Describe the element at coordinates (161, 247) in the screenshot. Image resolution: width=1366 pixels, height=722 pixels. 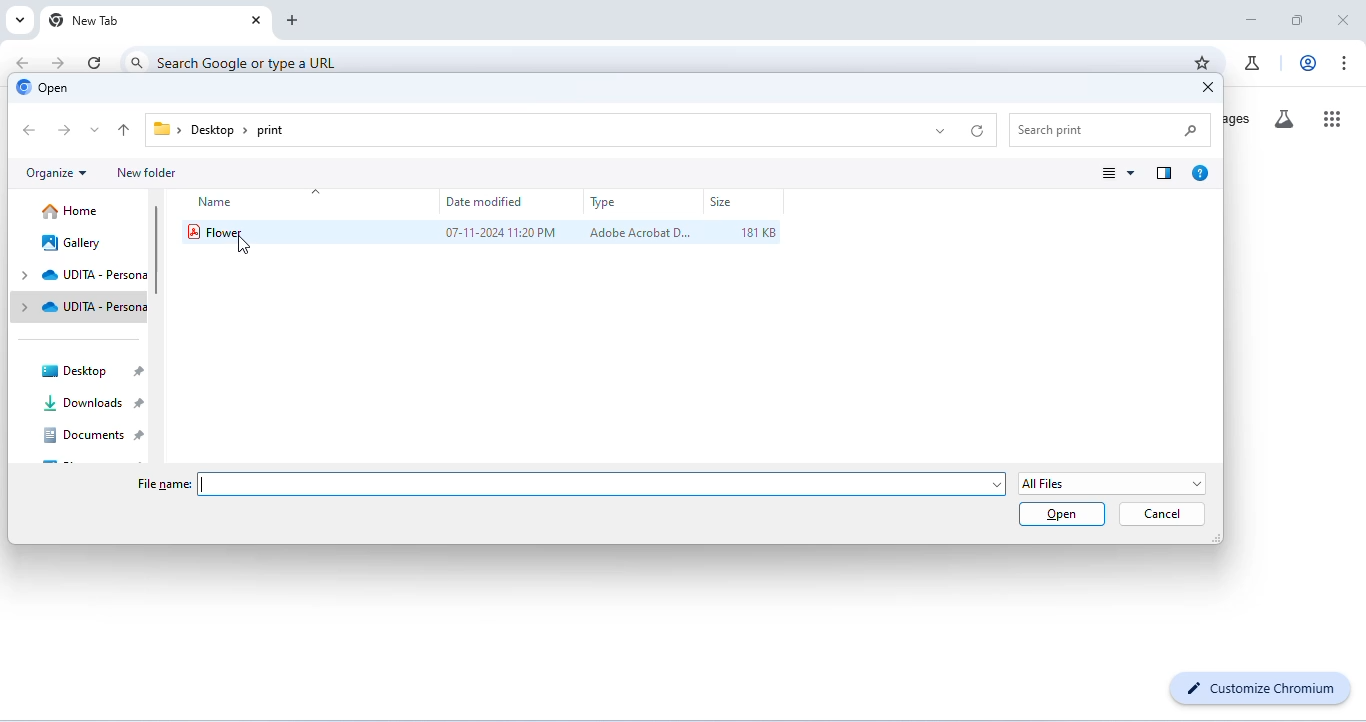
I see `vertical scroll bar` at that location.